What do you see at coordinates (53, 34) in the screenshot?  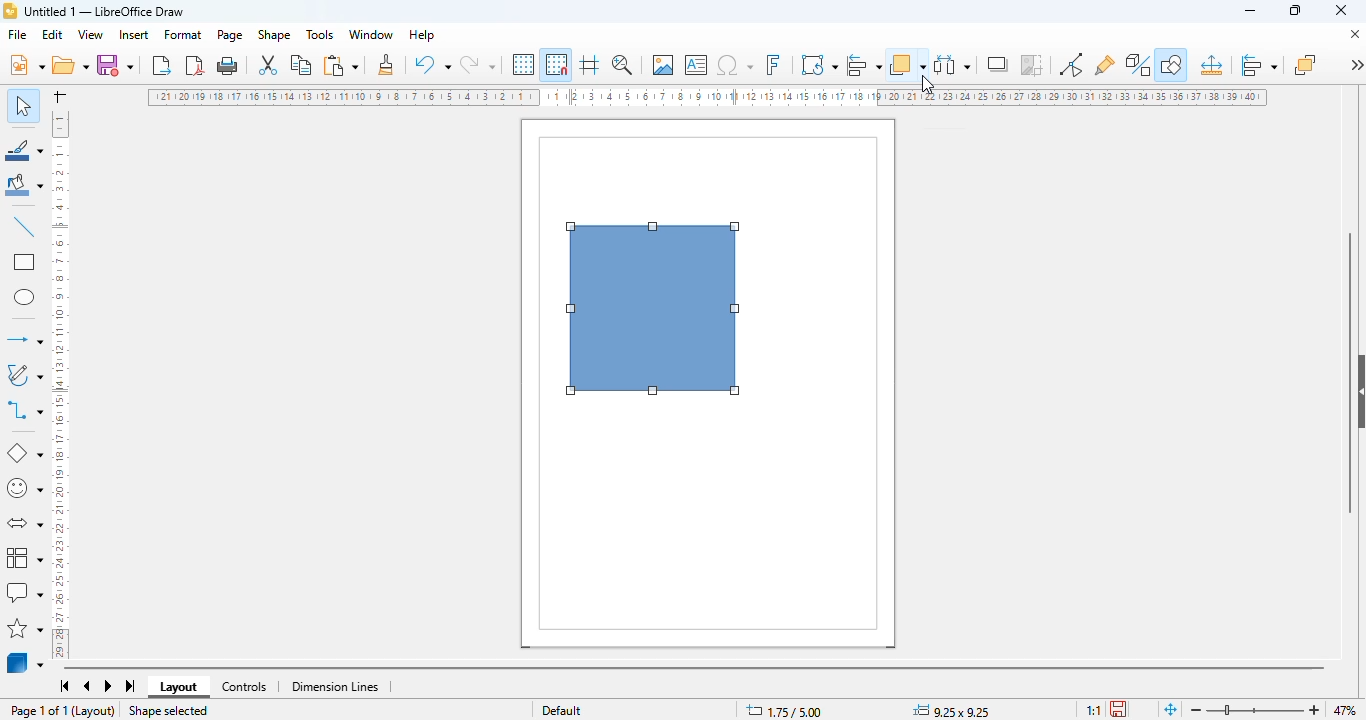 I see `edit` at bounding box center [53, 34].